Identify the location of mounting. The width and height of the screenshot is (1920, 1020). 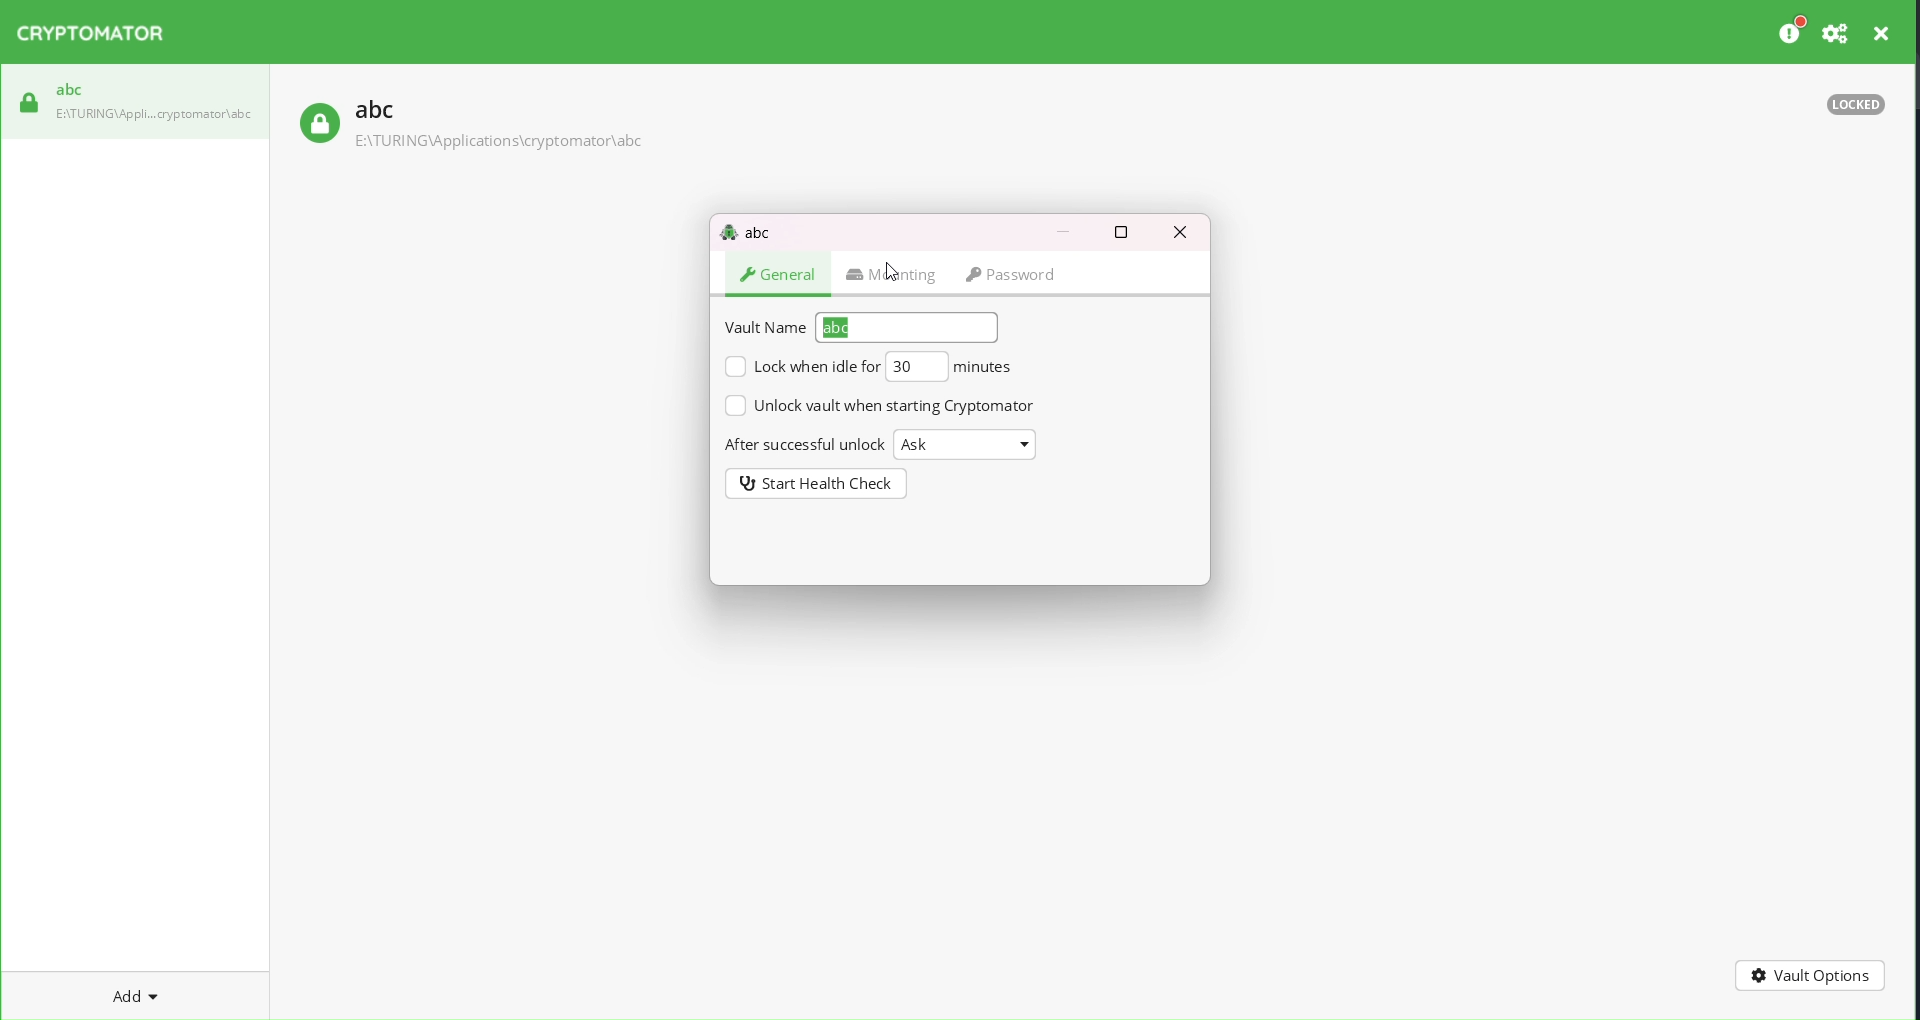
(889, 272).